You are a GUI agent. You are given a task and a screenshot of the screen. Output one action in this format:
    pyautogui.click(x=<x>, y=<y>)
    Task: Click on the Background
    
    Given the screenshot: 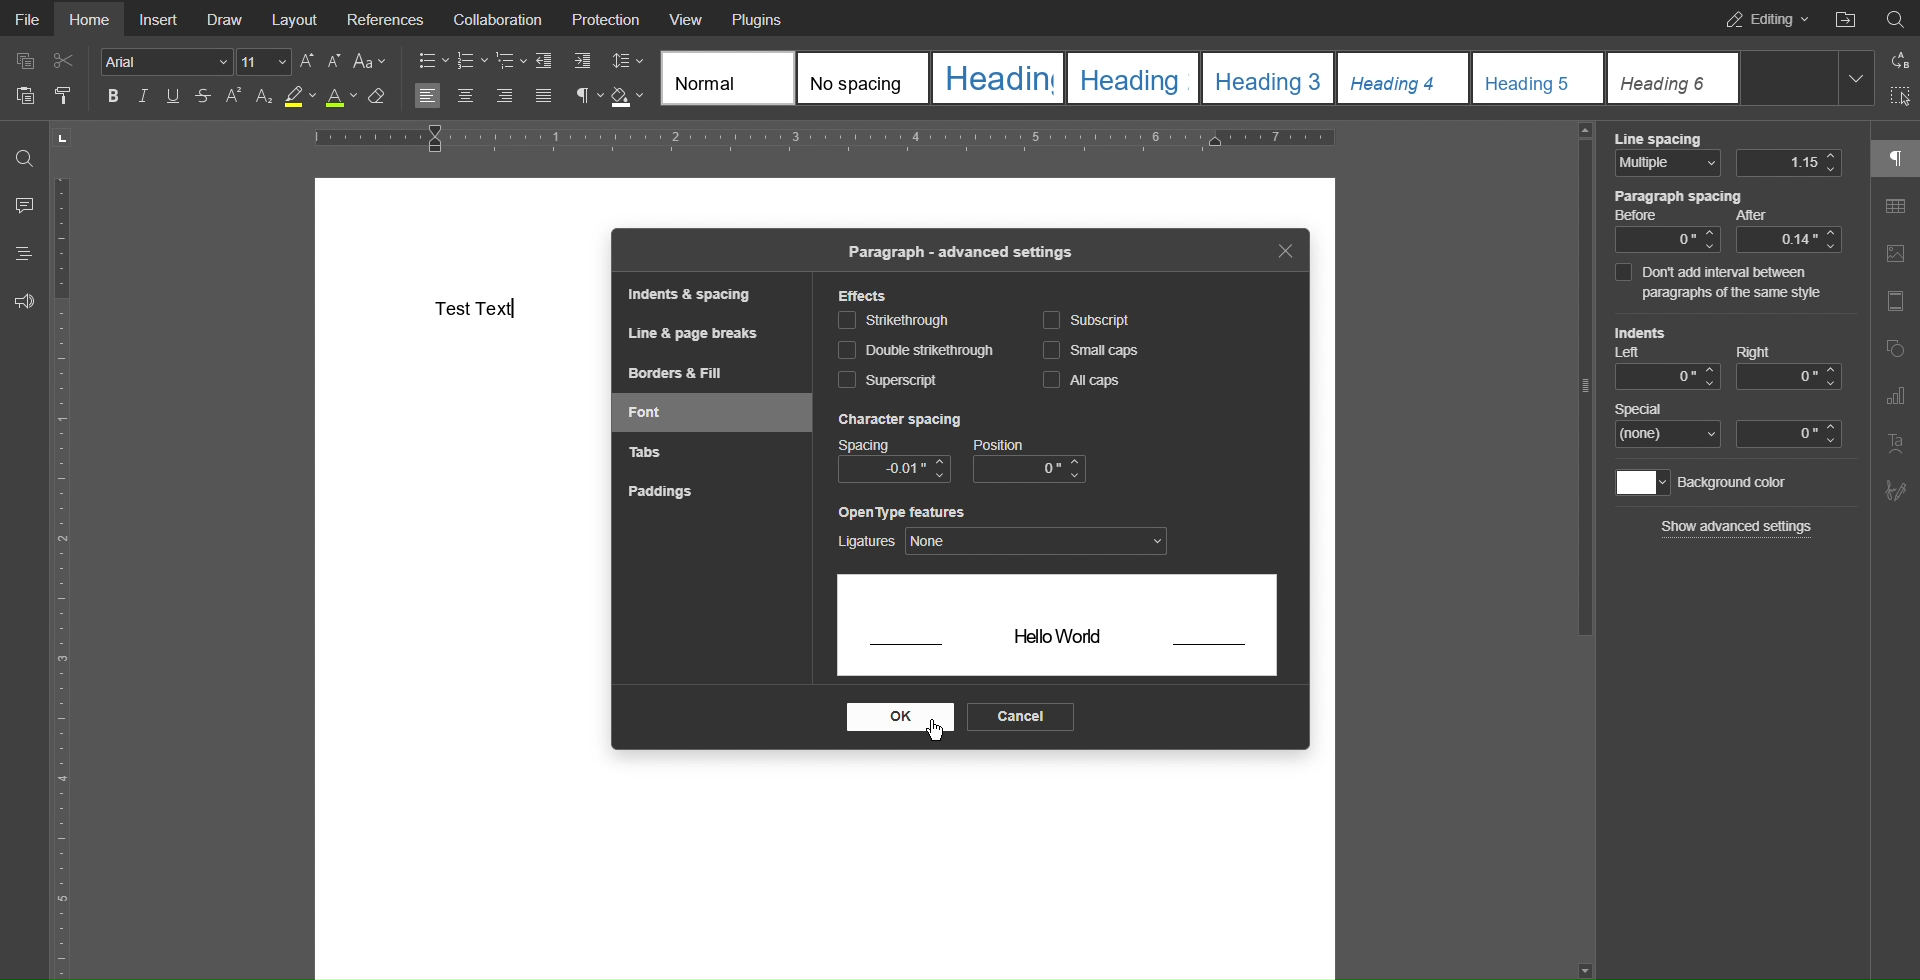 What is the action you would take?
    pyautogui.click(x=1705, y=483)
    